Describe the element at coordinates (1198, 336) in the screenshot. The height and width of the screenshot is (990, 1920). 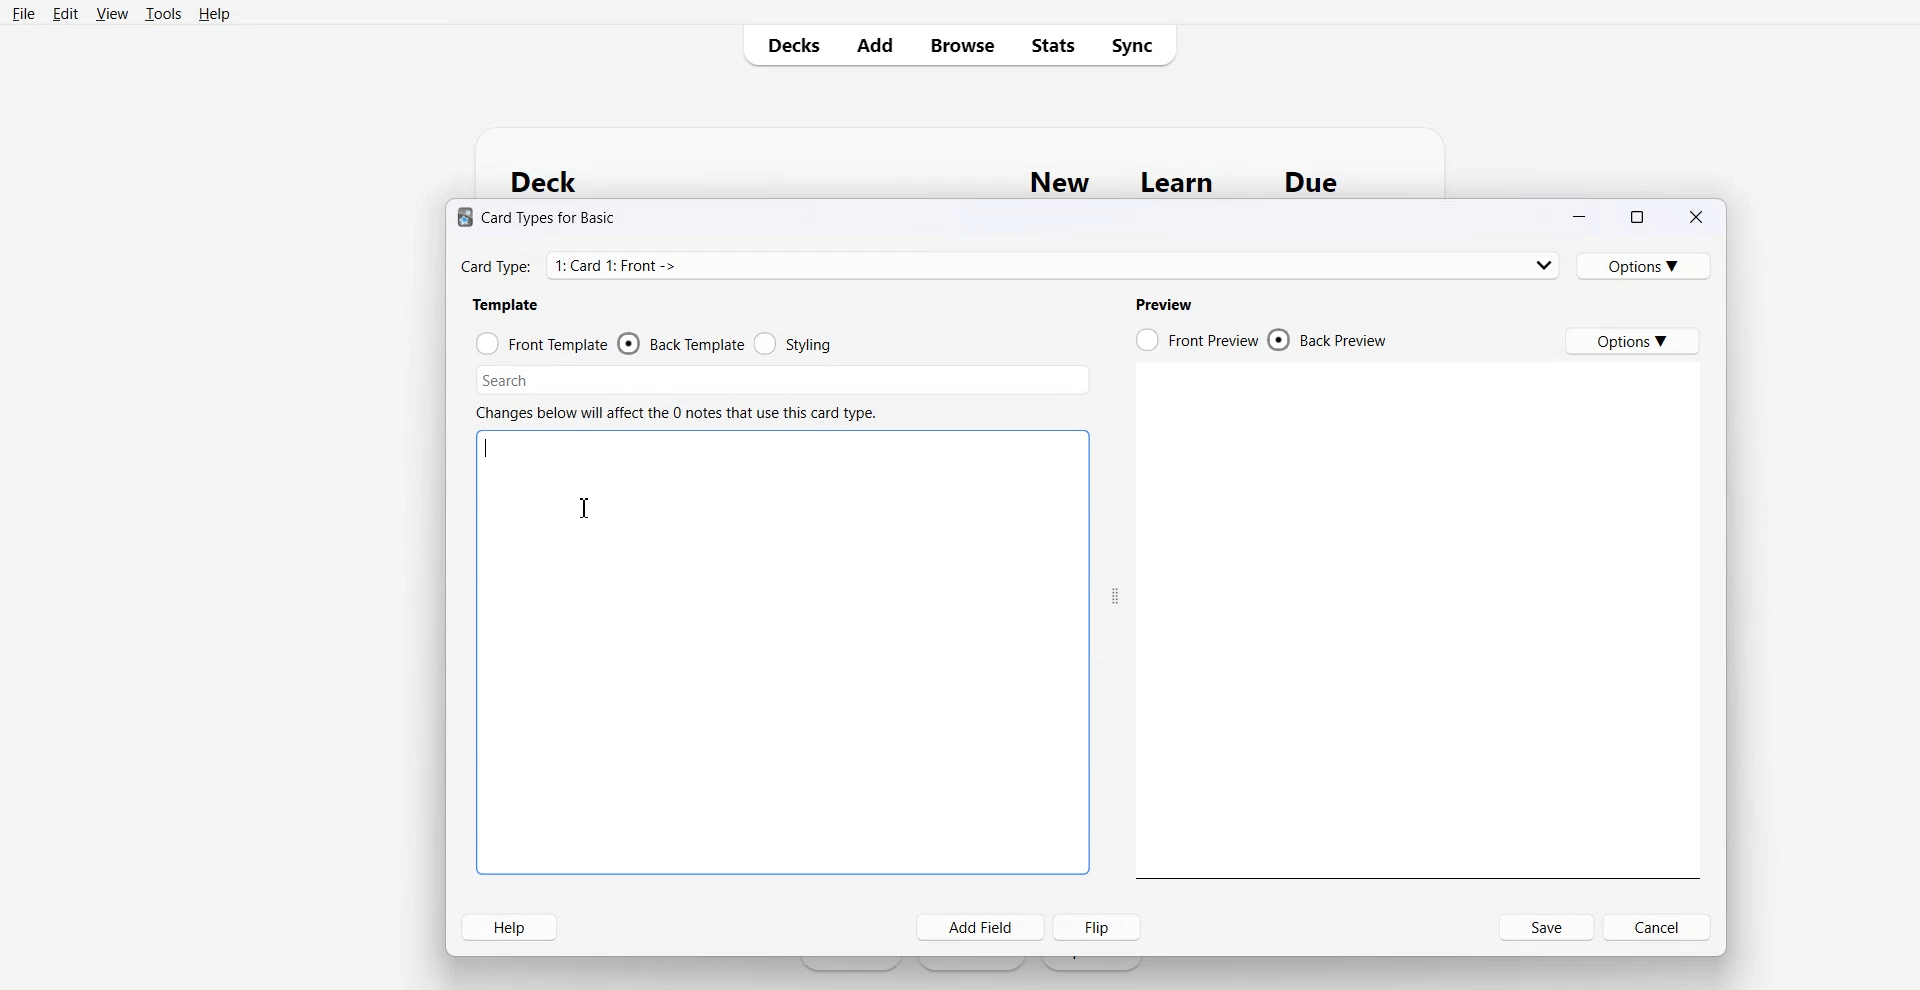
I see `Front Preview` at that location.